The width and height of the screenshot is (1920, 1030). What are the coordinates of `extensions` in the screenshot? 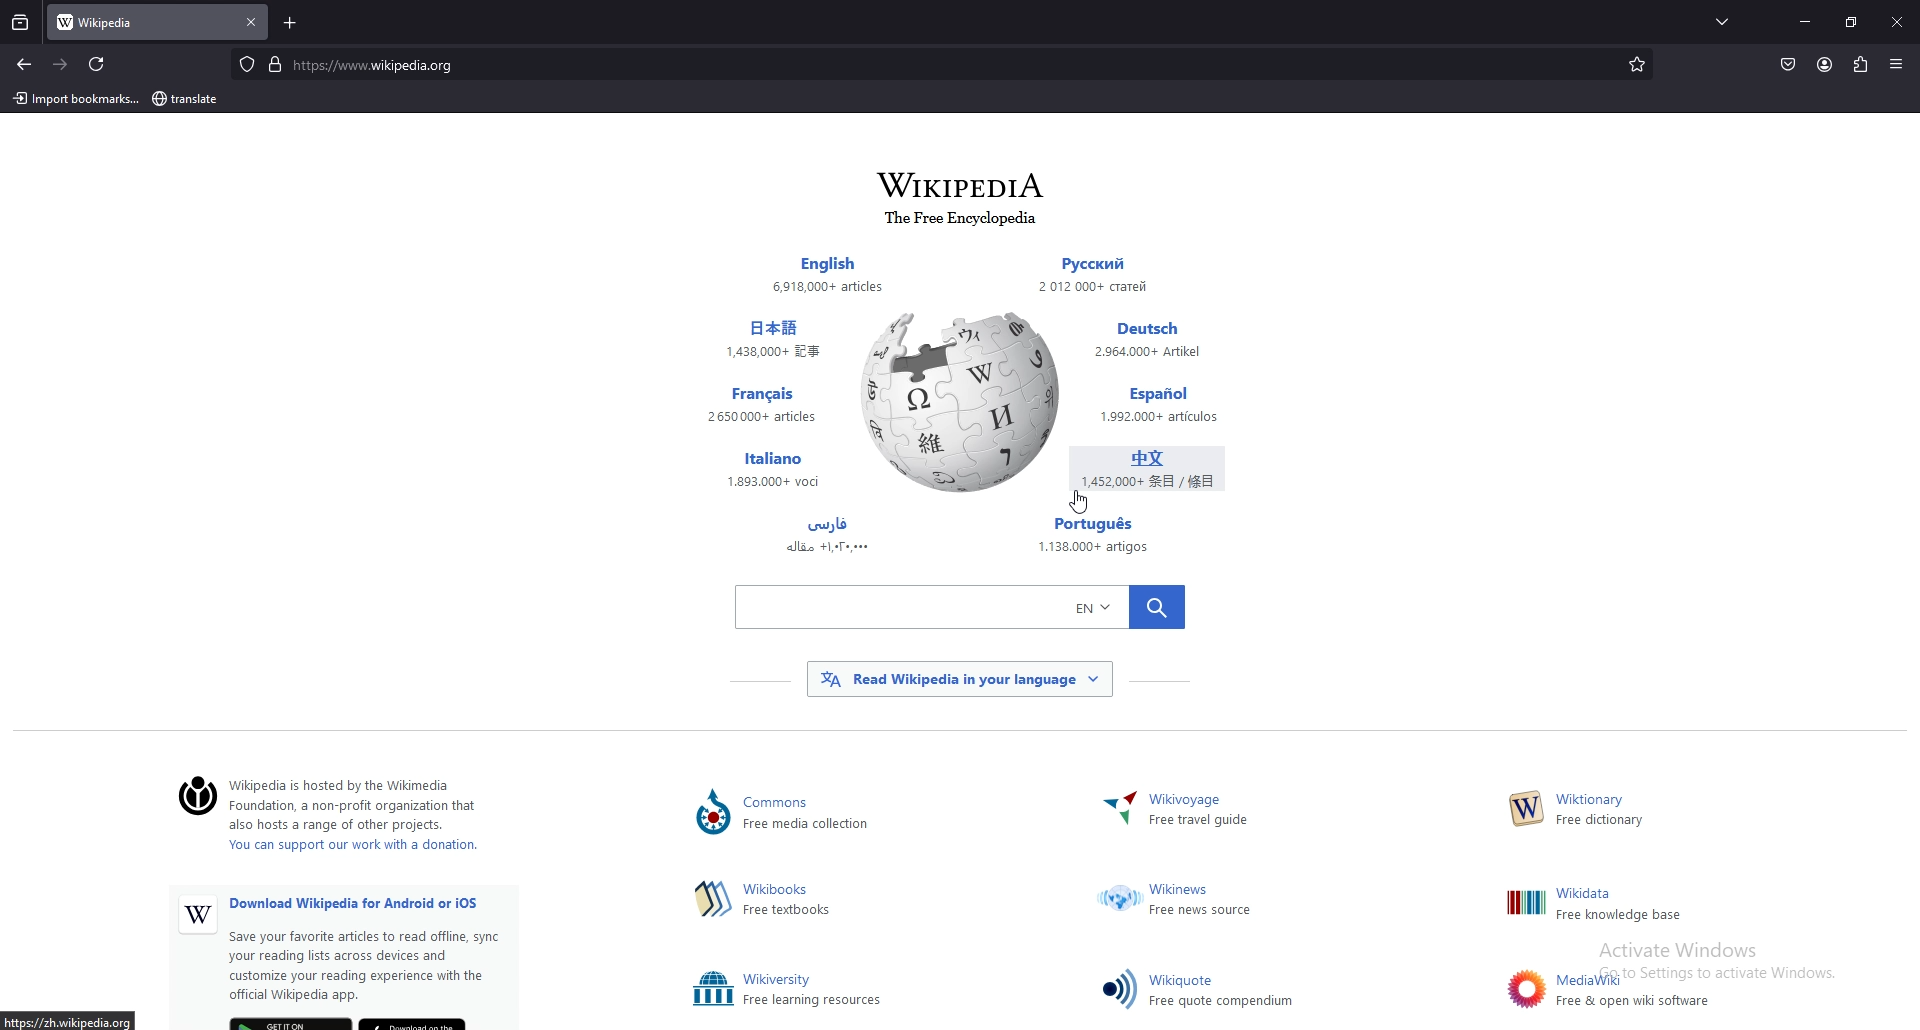 It's located at (1859, 66).